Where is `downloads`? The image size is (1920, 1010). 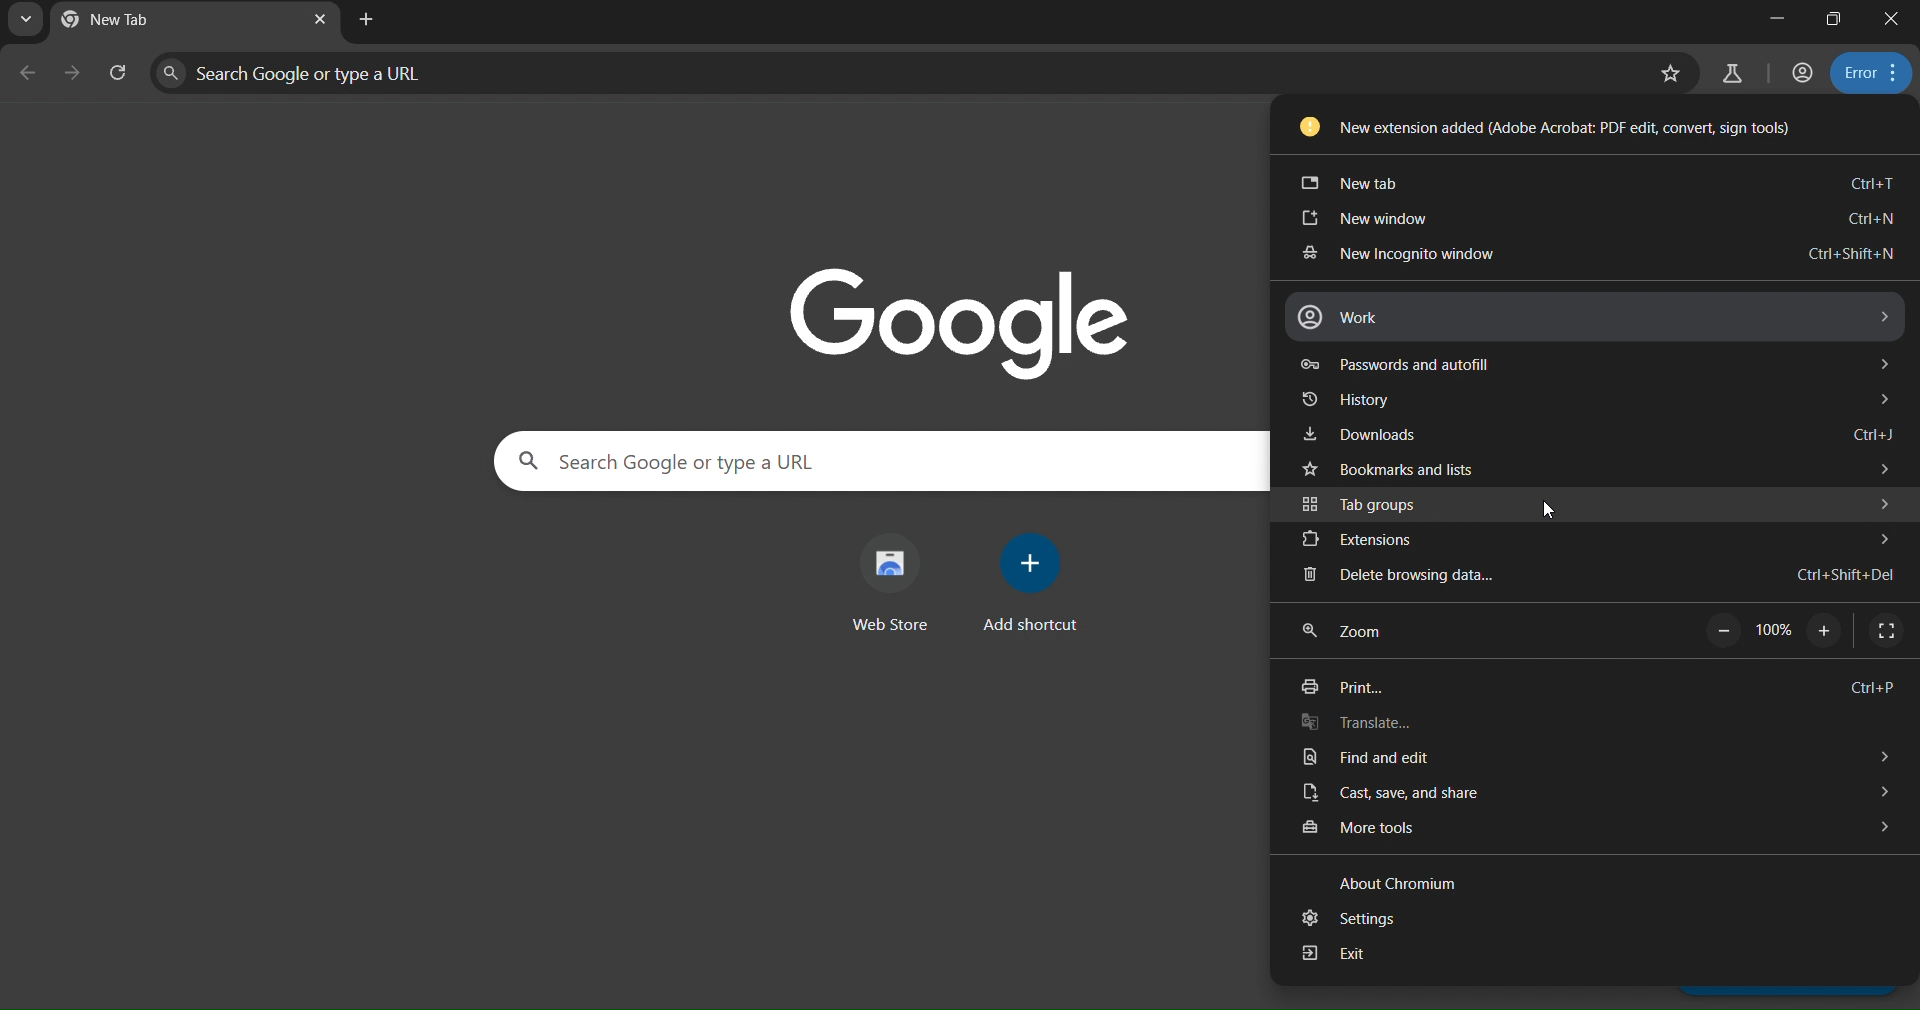
downloads is located at coordinates (1604, 436).